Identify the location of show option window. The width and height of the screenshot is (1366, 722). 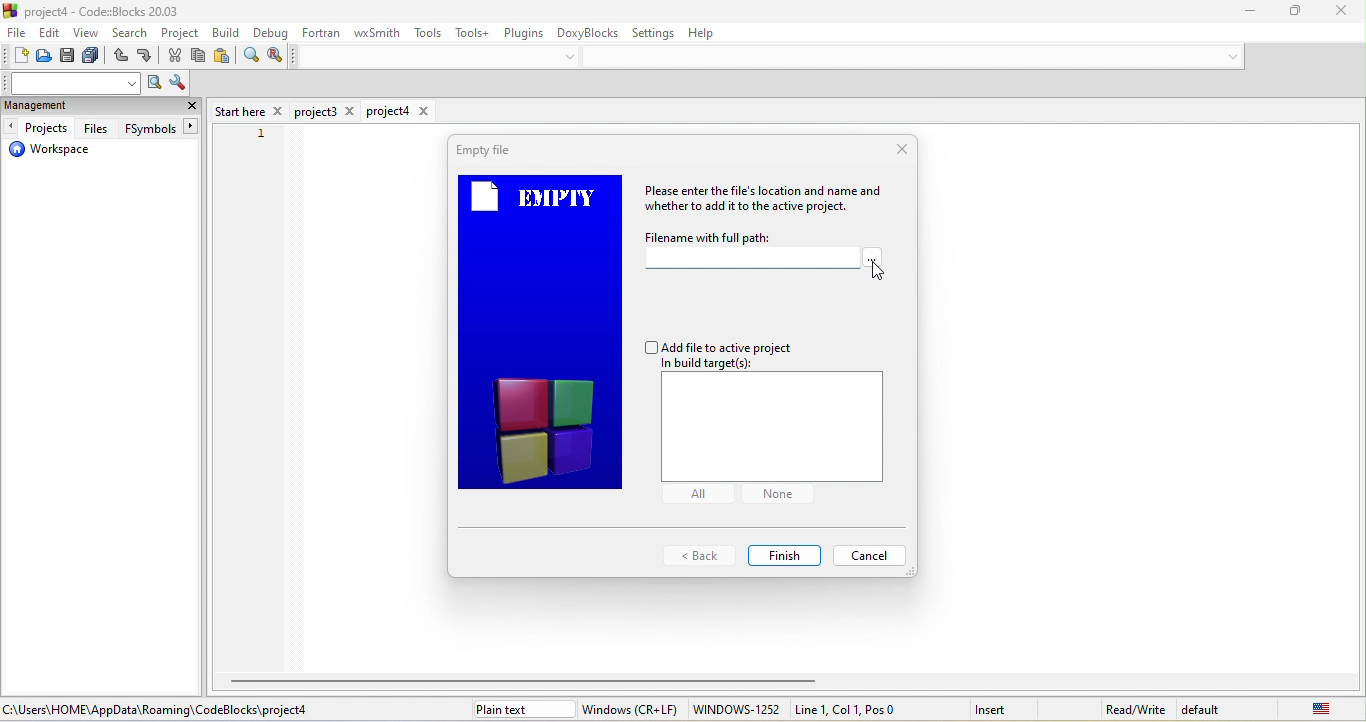
(177, 84).